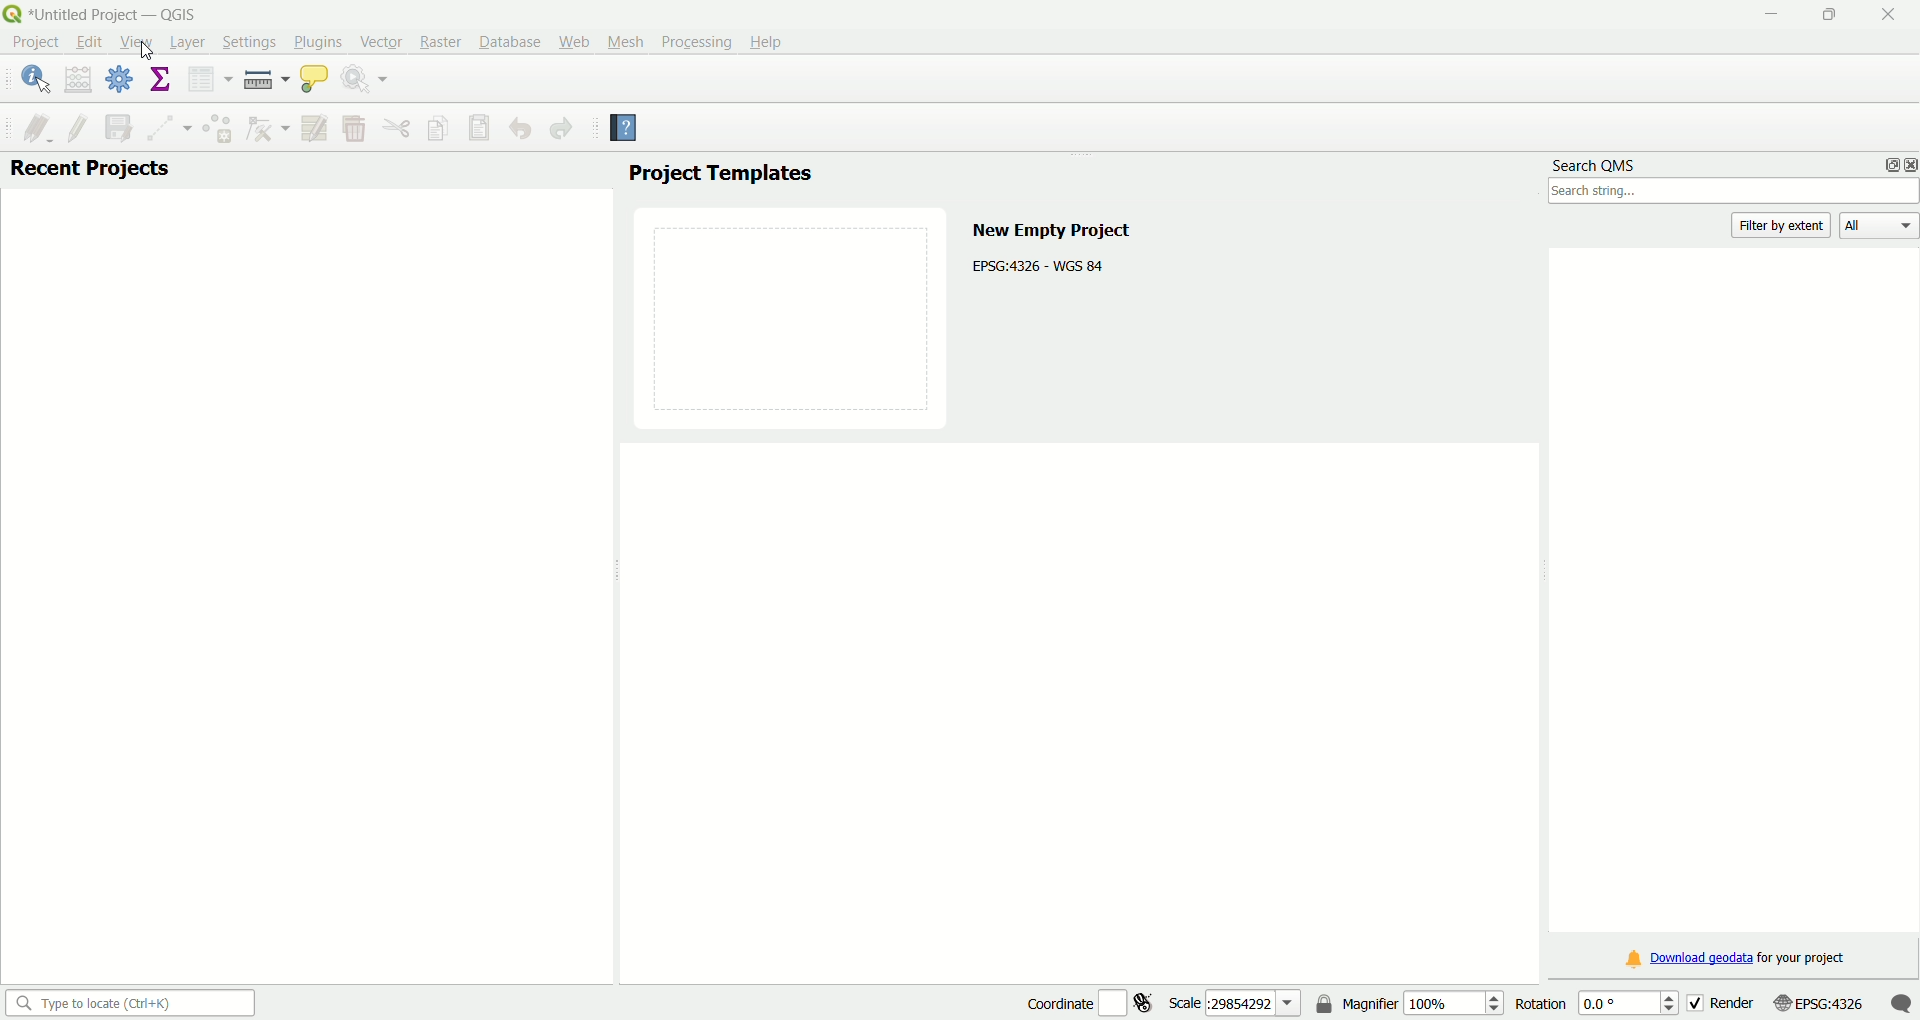 This screenshot has width=1920, height=1020. I want to click on Minimize, so click(1769, 16).